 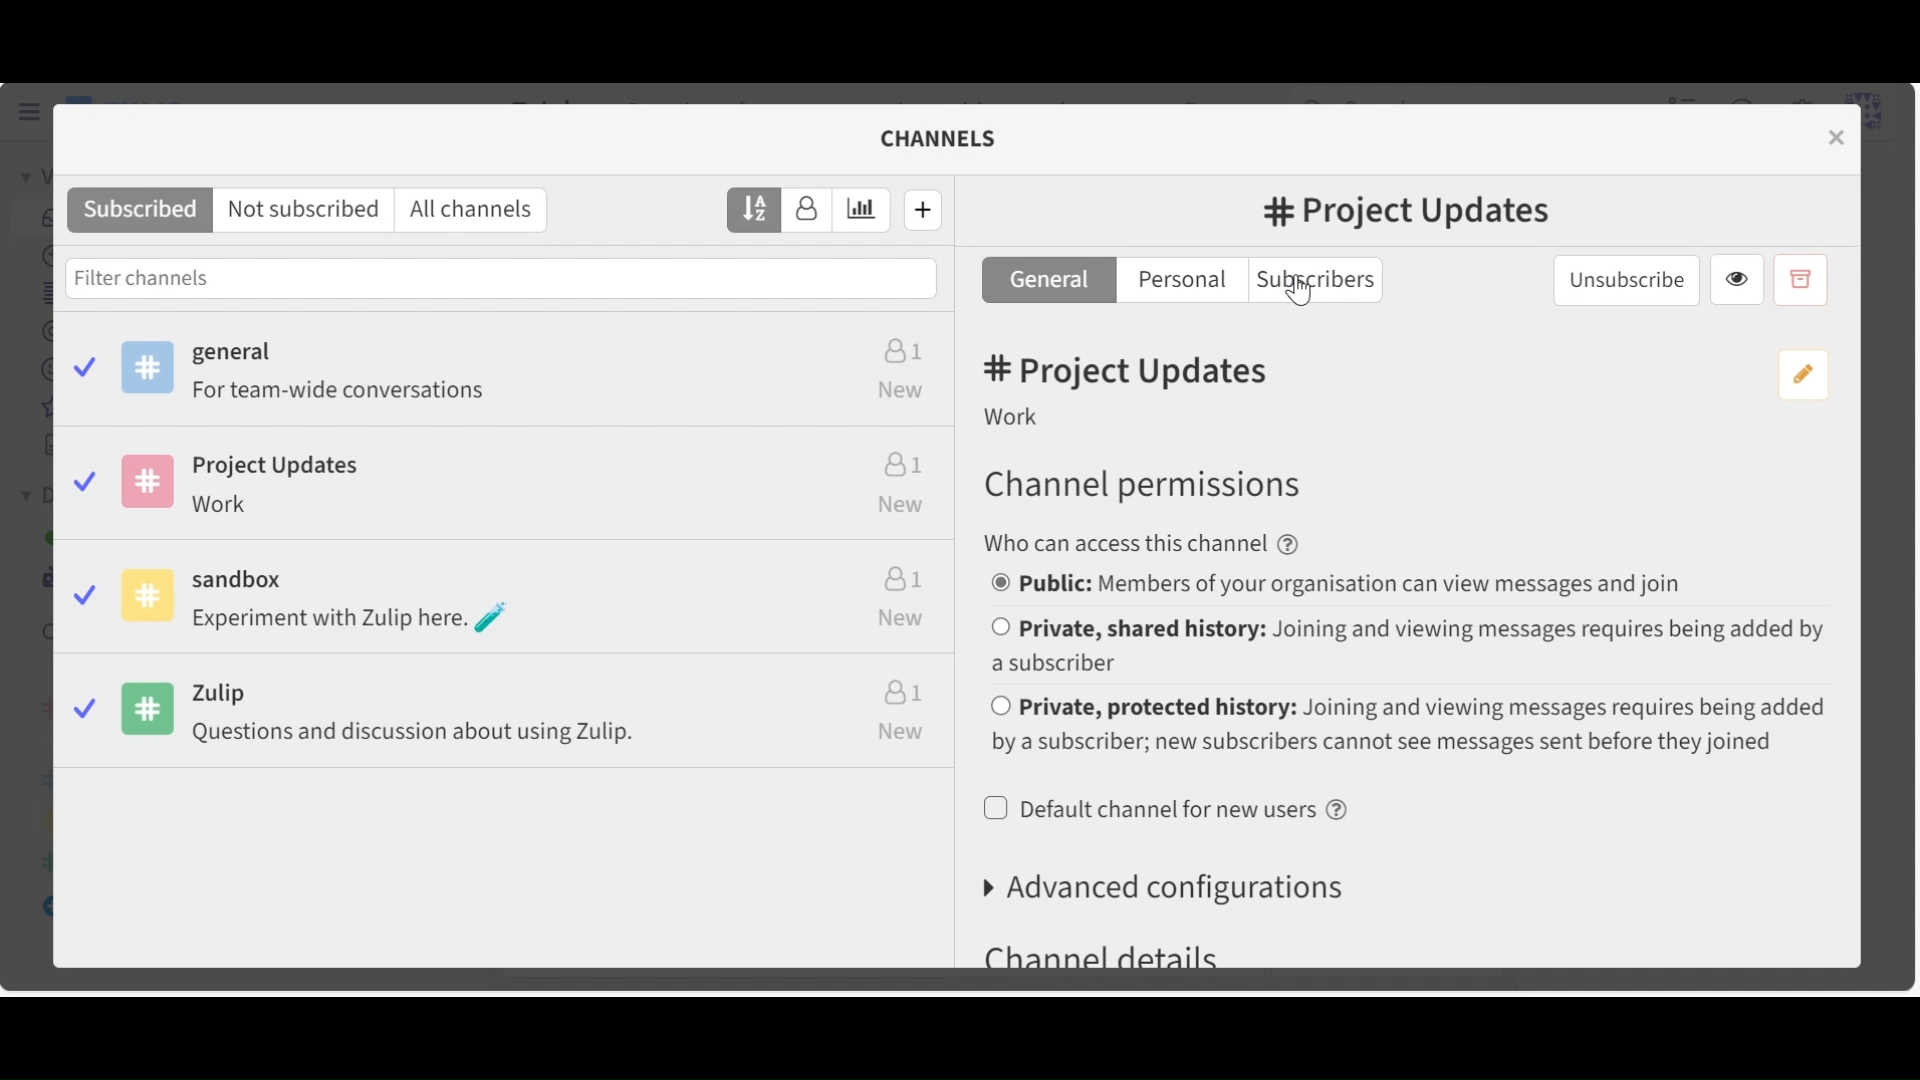 I want to click on Subscribers, so click(x=1315, y=281).